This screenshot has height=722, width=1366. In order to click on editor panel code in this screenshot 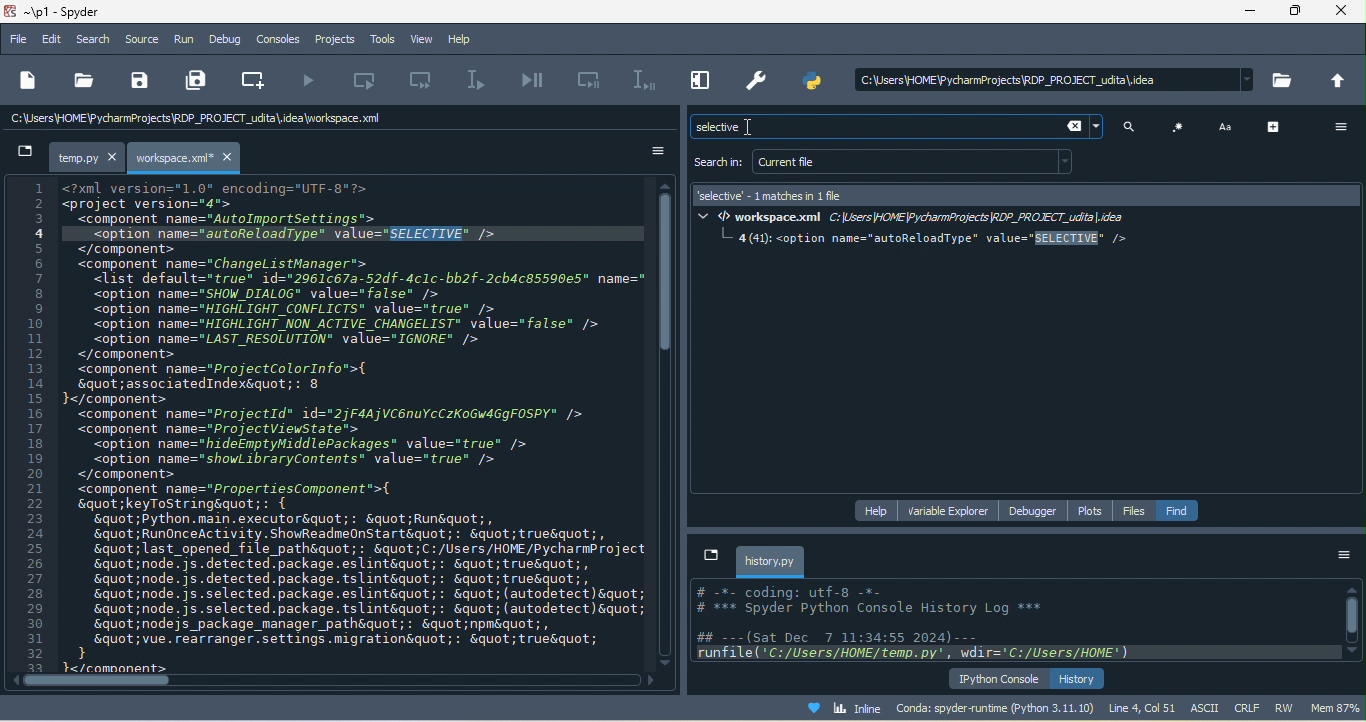, I will do `click(330, 425)`.